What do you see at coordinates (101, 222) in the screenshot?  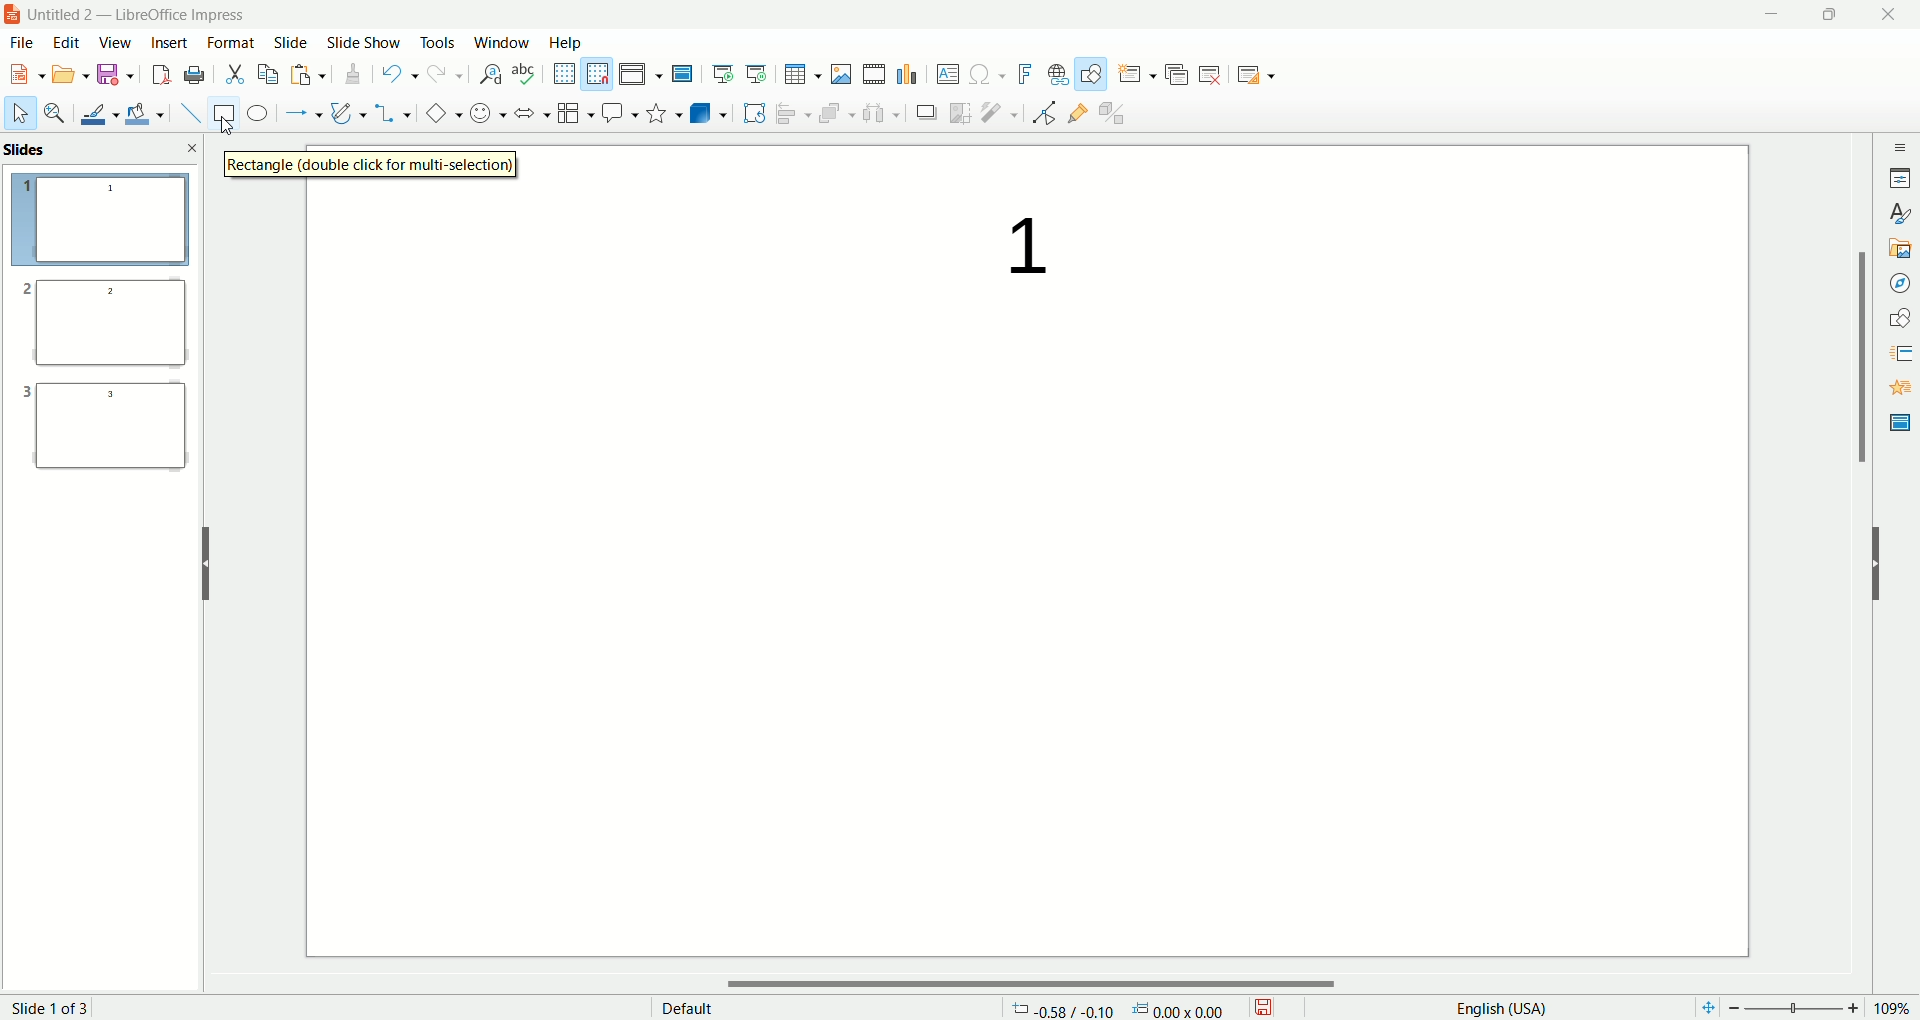 I see `slide 1` at bounding box center [101, 222].